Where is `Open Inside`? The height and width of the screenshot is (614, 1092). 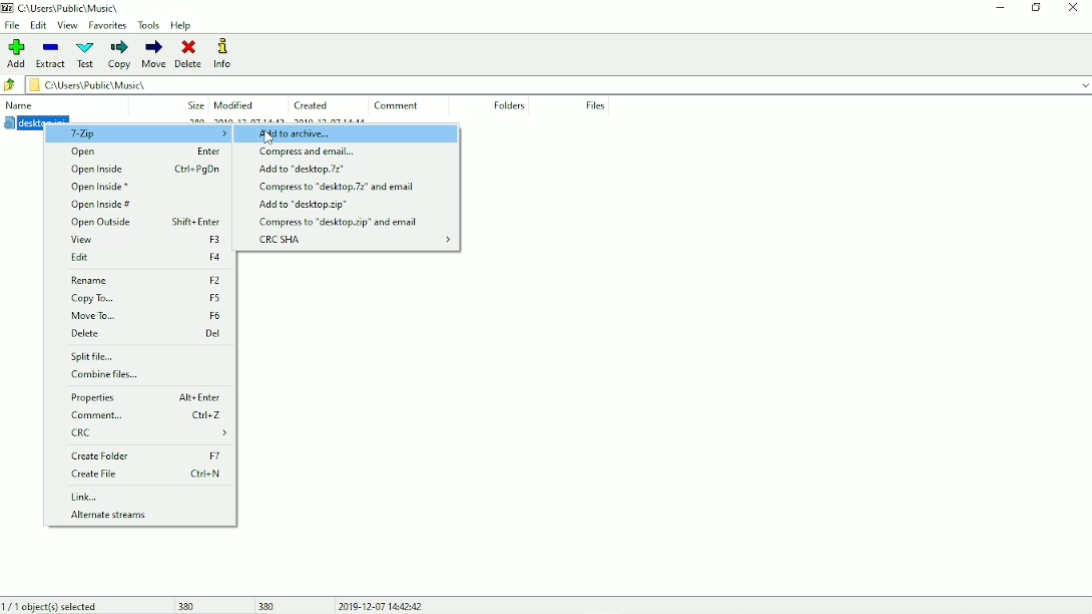
Open Inside is located at coordinates (145, 169).